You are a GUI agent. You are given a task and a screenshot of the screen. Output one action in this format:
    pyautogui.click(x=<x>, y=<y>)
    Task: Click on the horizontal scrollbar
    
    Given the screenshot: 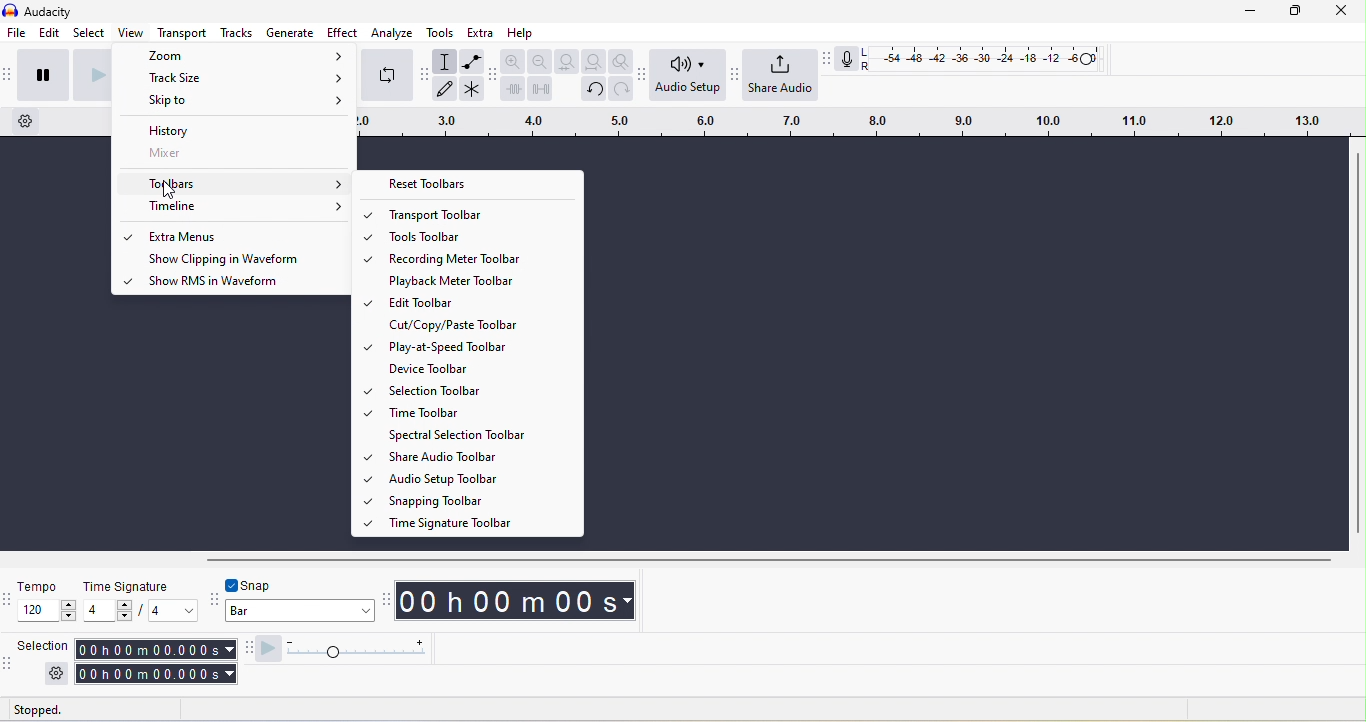 What is the action you would take?
    pyautogui.click(x=769, y=561)
    